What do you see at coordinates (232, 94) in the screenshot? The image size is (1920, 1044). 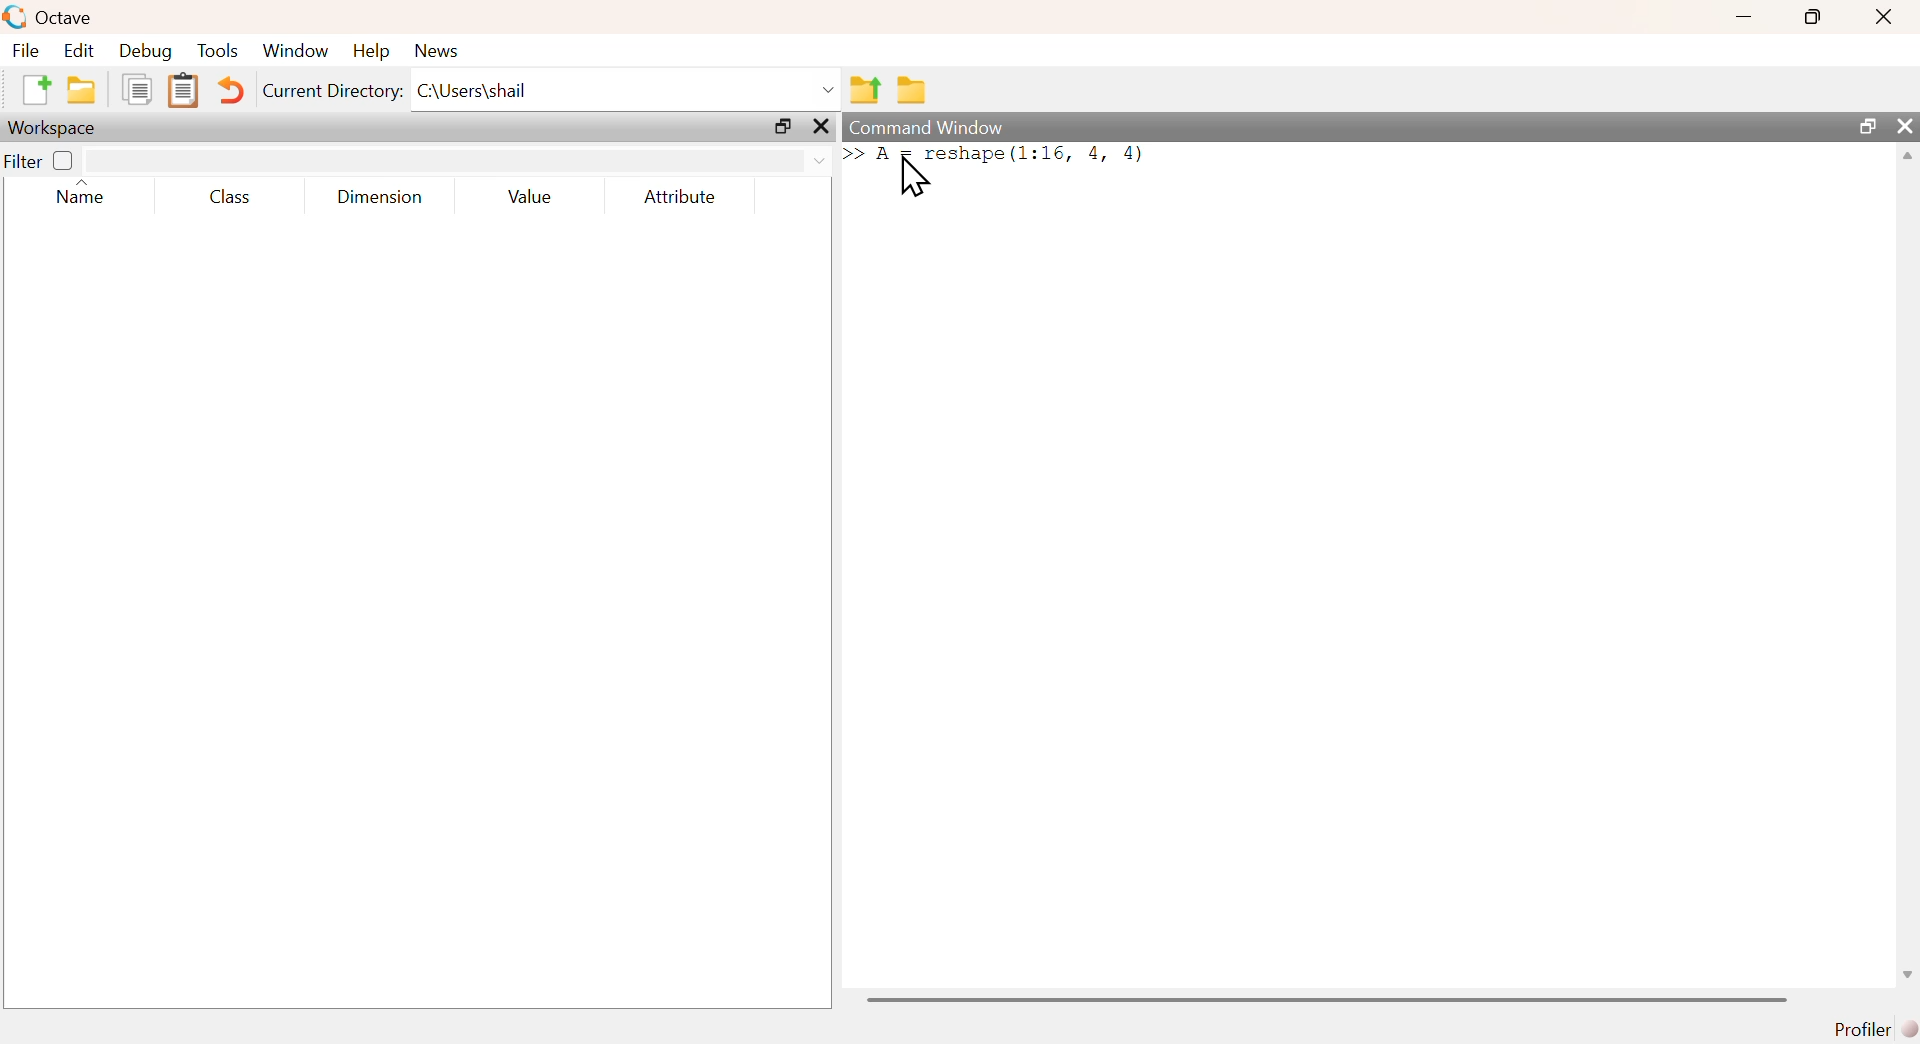 I see `undo` at bounding box center [232, 94].